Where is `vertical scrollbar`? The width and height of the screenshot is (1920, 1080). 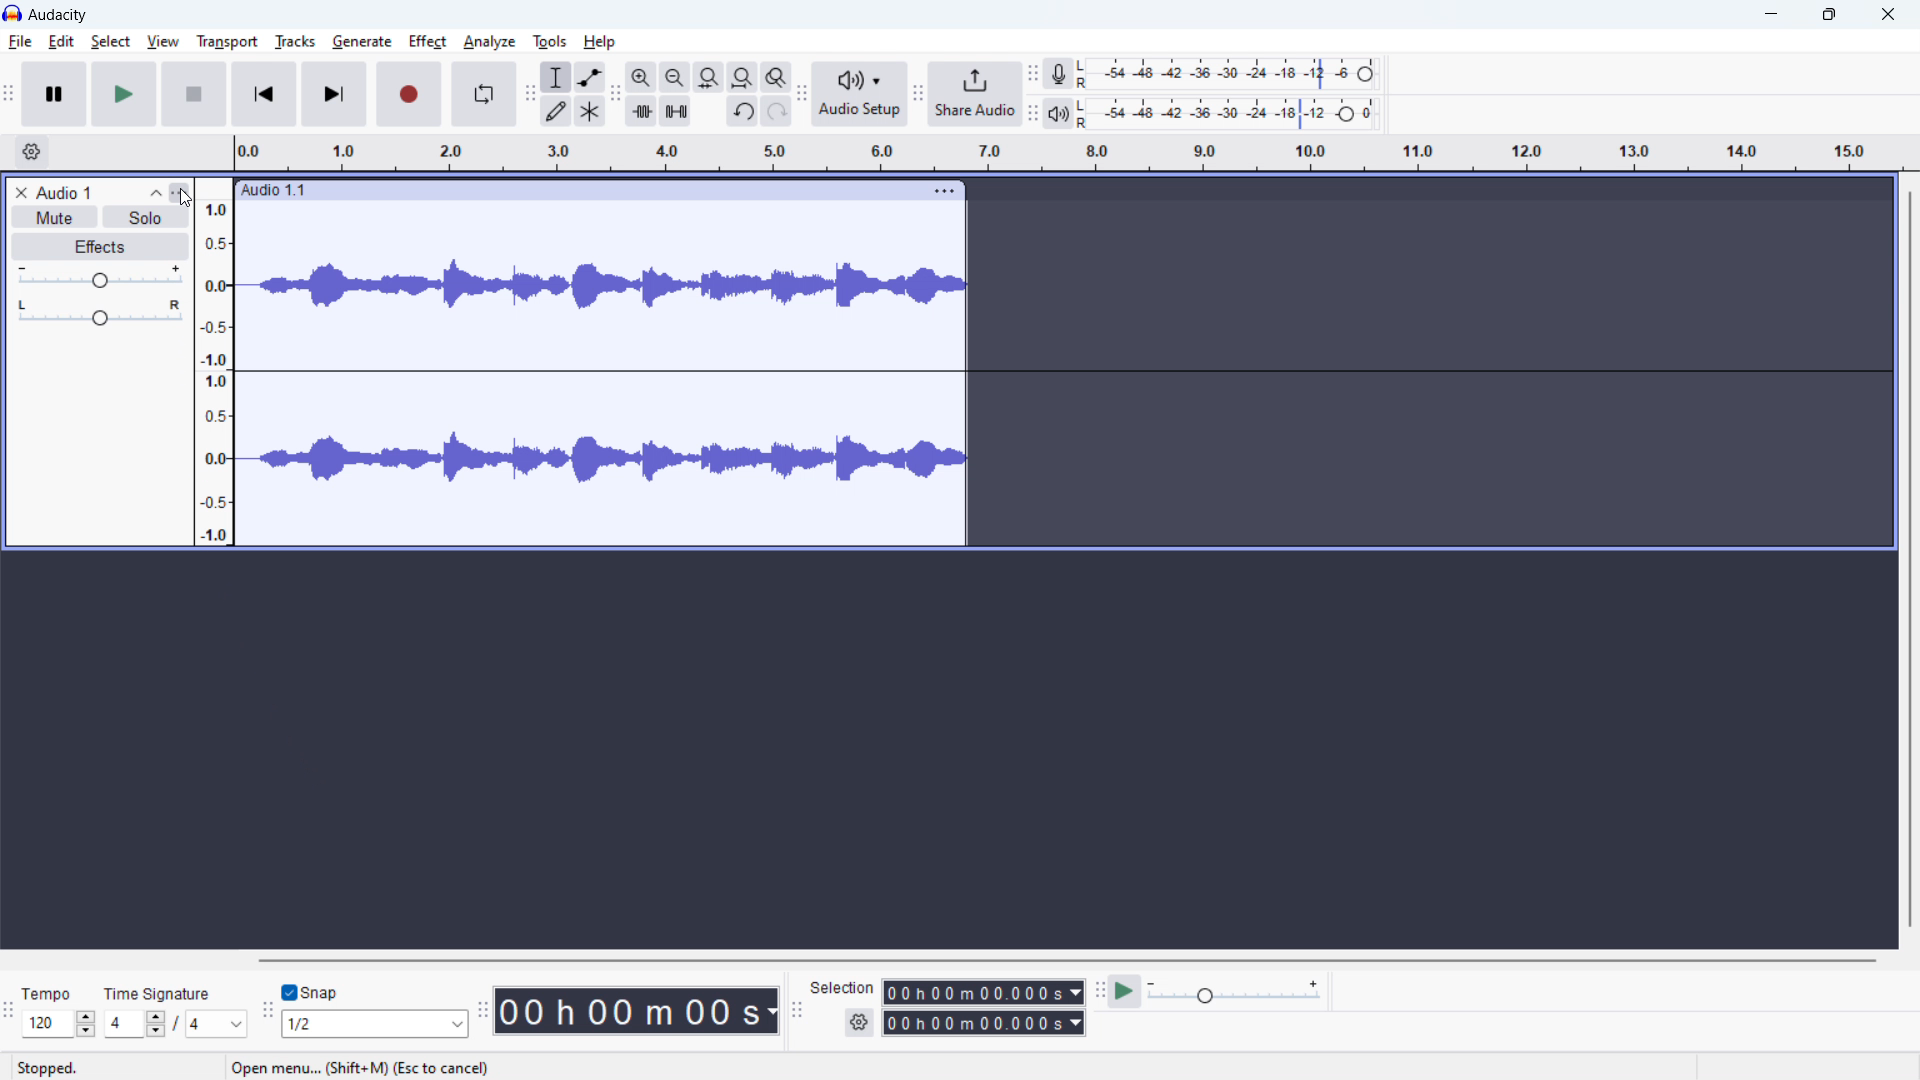
vertical scrollbar is located at coordinates (1911, 559).